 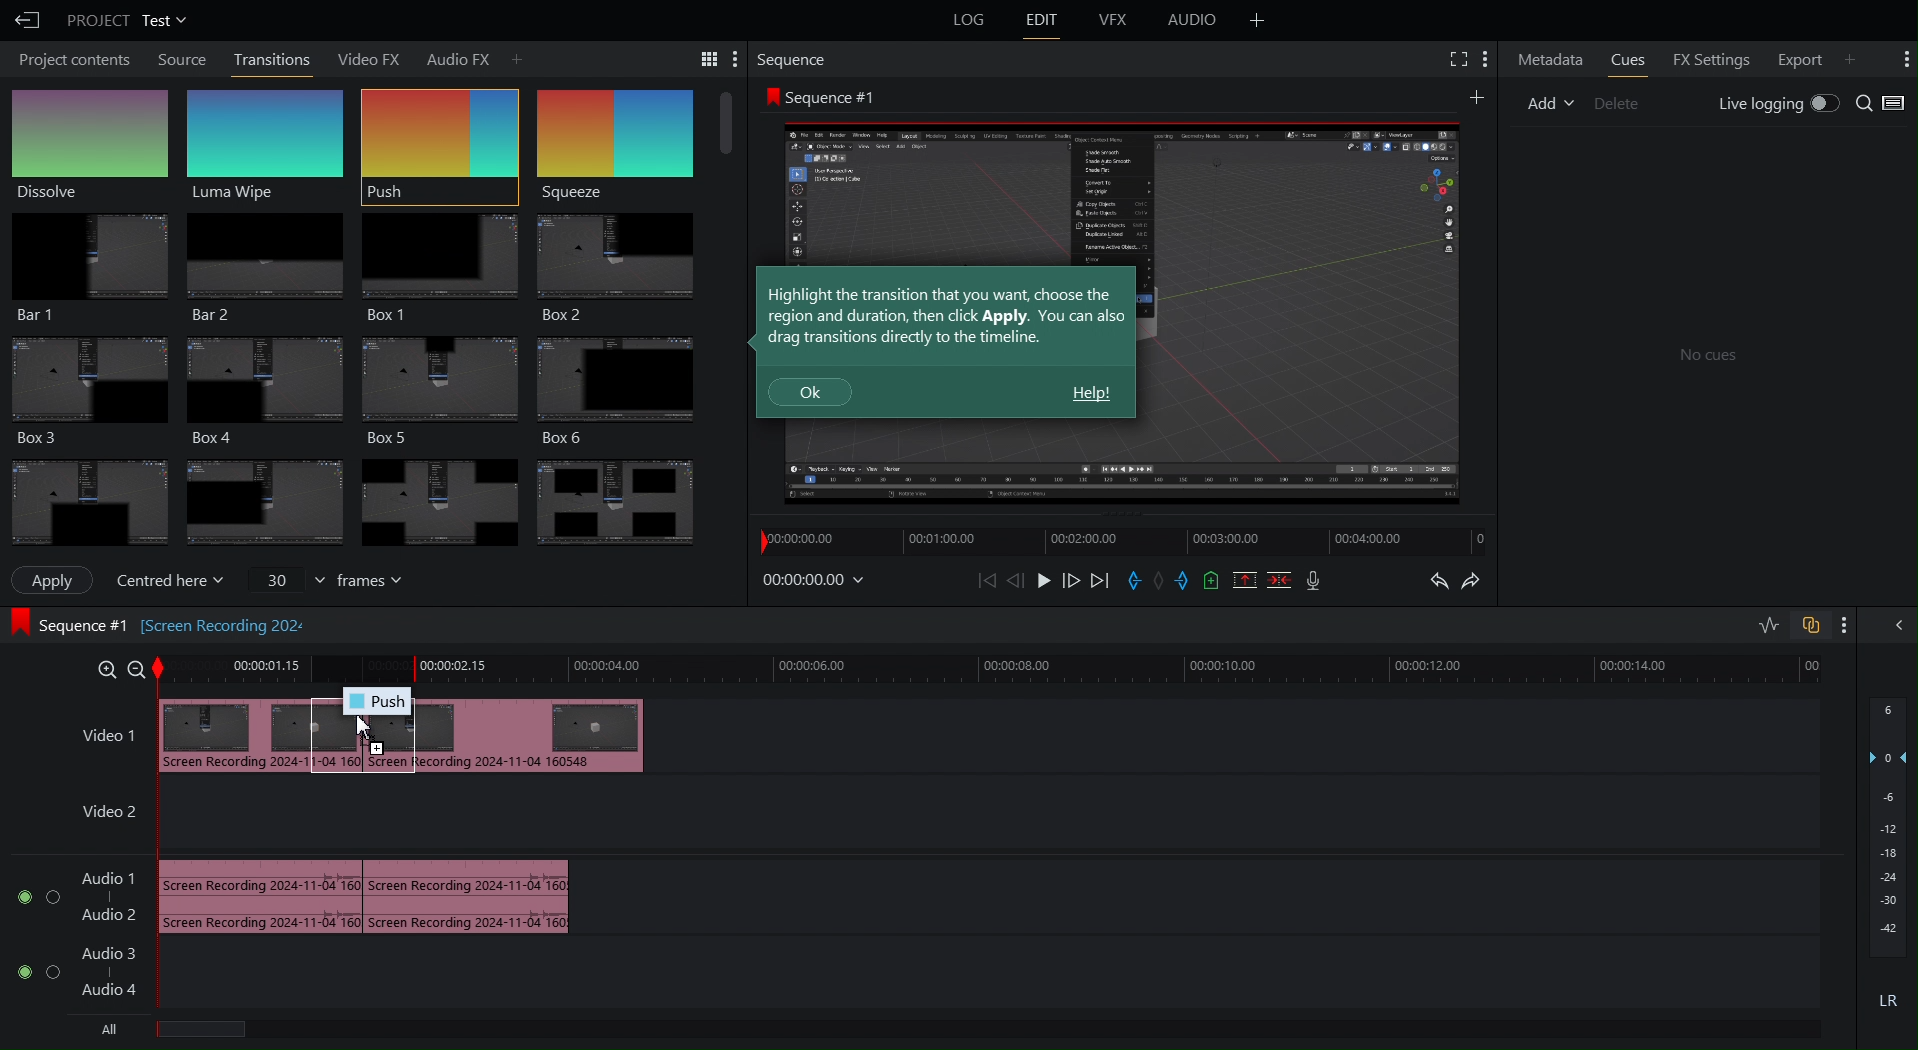 What do you see at coordinates (1477, 580) in the screenshot?
I see `Redo` at bounding box center [1477, 580].